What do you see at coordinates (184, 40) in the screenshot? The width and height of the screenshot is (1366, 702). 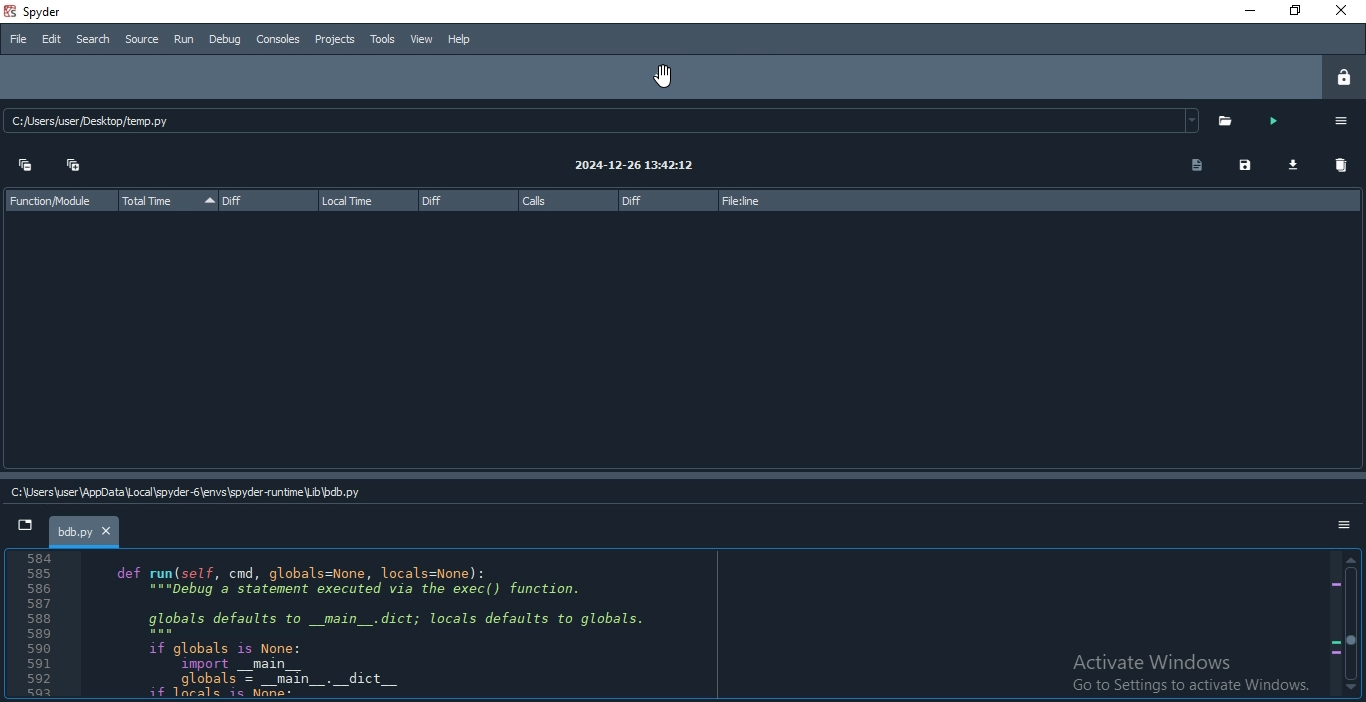 I see `Run` at bounding box center [184, 40].